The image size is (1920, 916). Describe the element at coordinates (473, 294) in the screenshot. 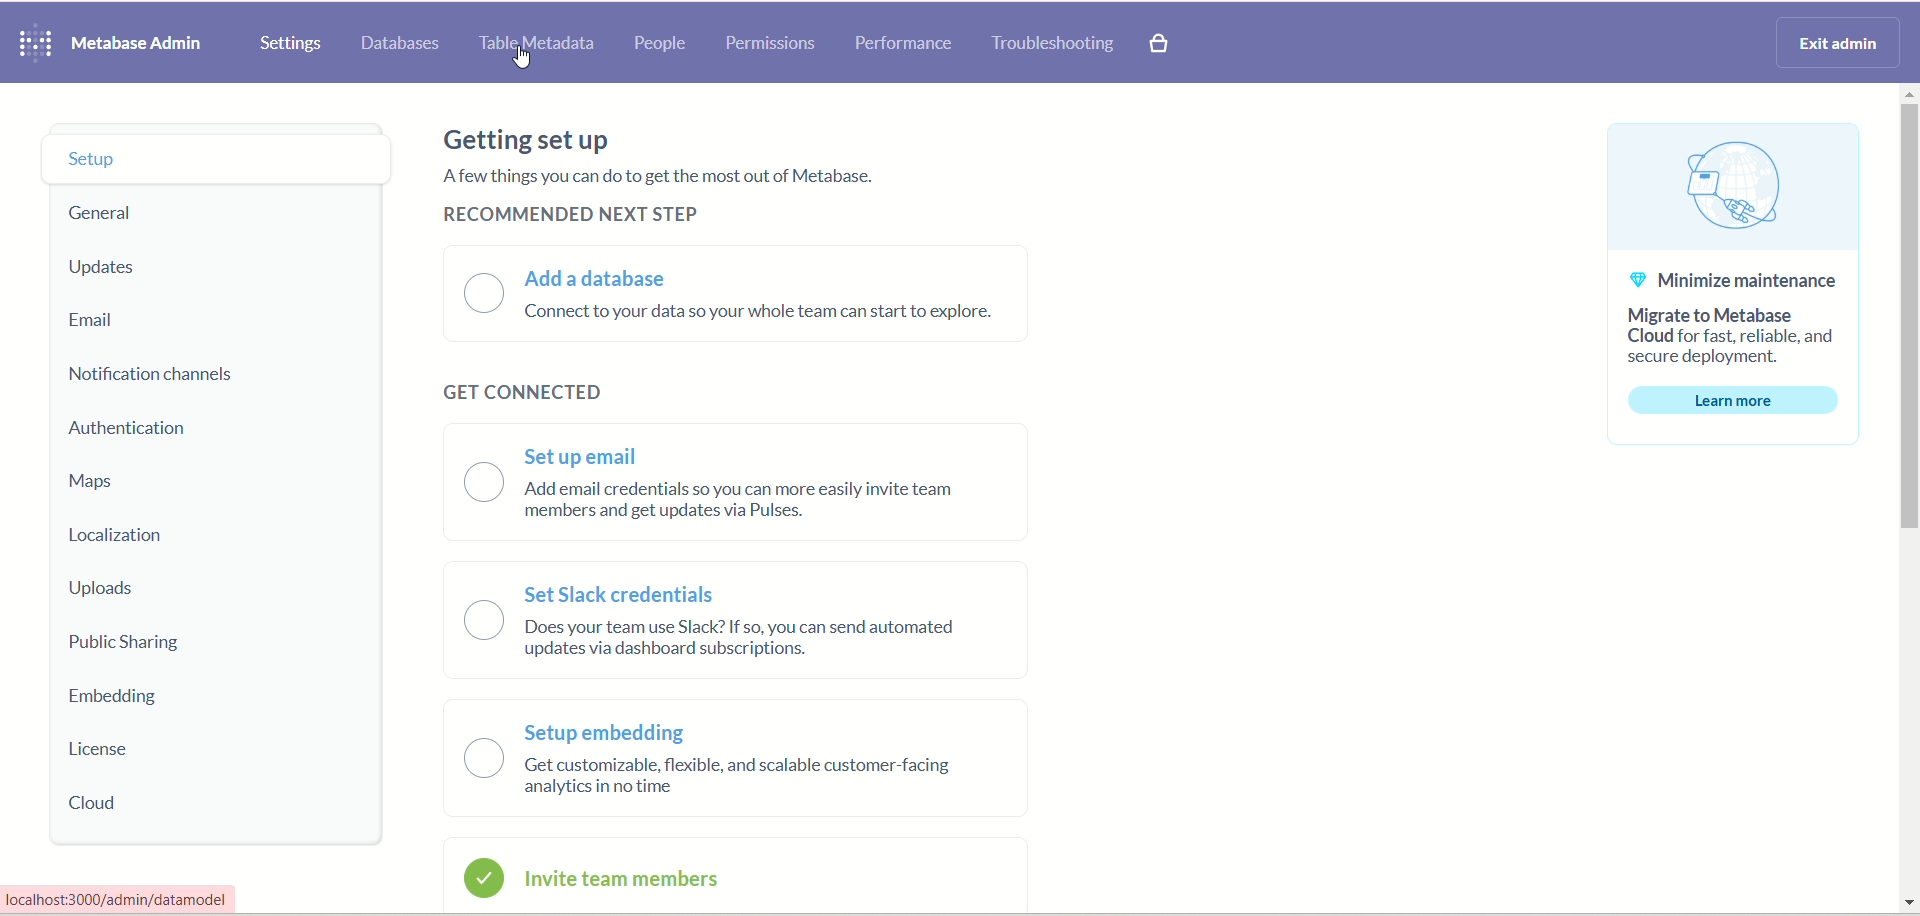

I see `add a database radio button` at that location.